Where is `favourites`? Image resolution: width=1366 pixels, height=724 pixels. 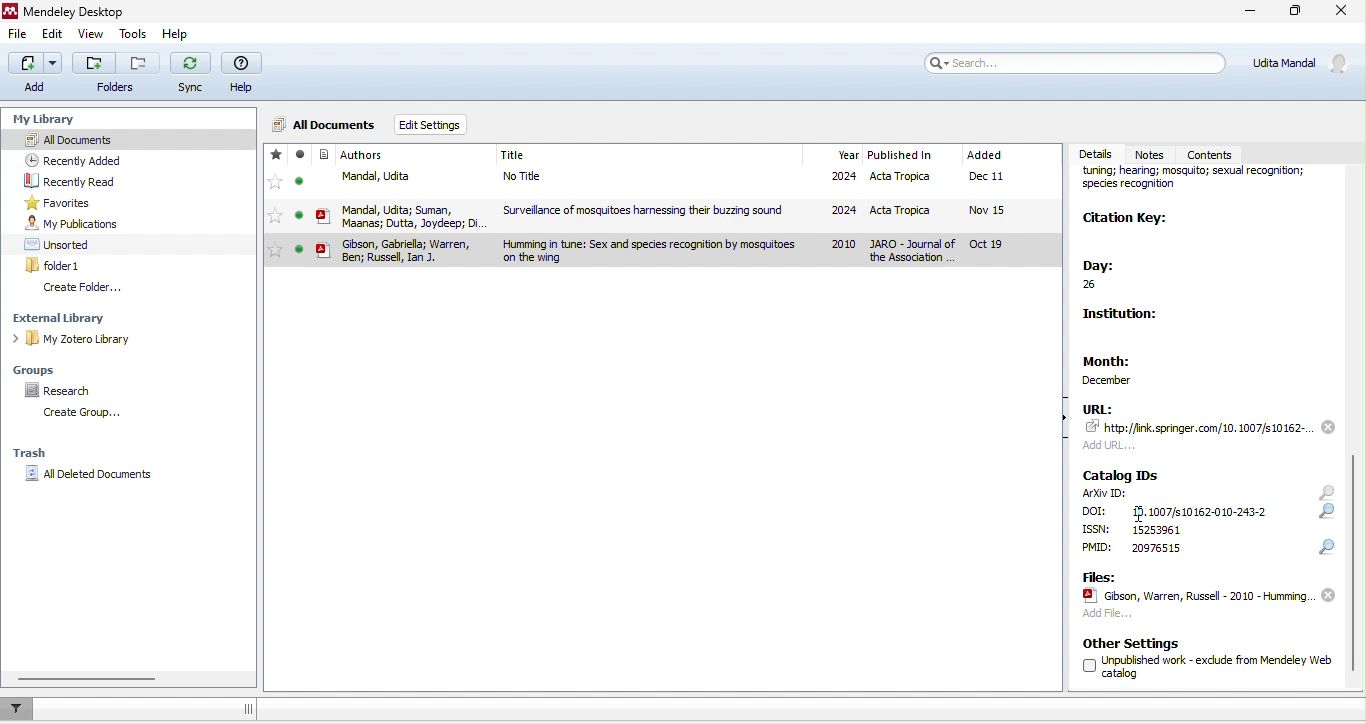
favourites is located at coordinates (63, 203).